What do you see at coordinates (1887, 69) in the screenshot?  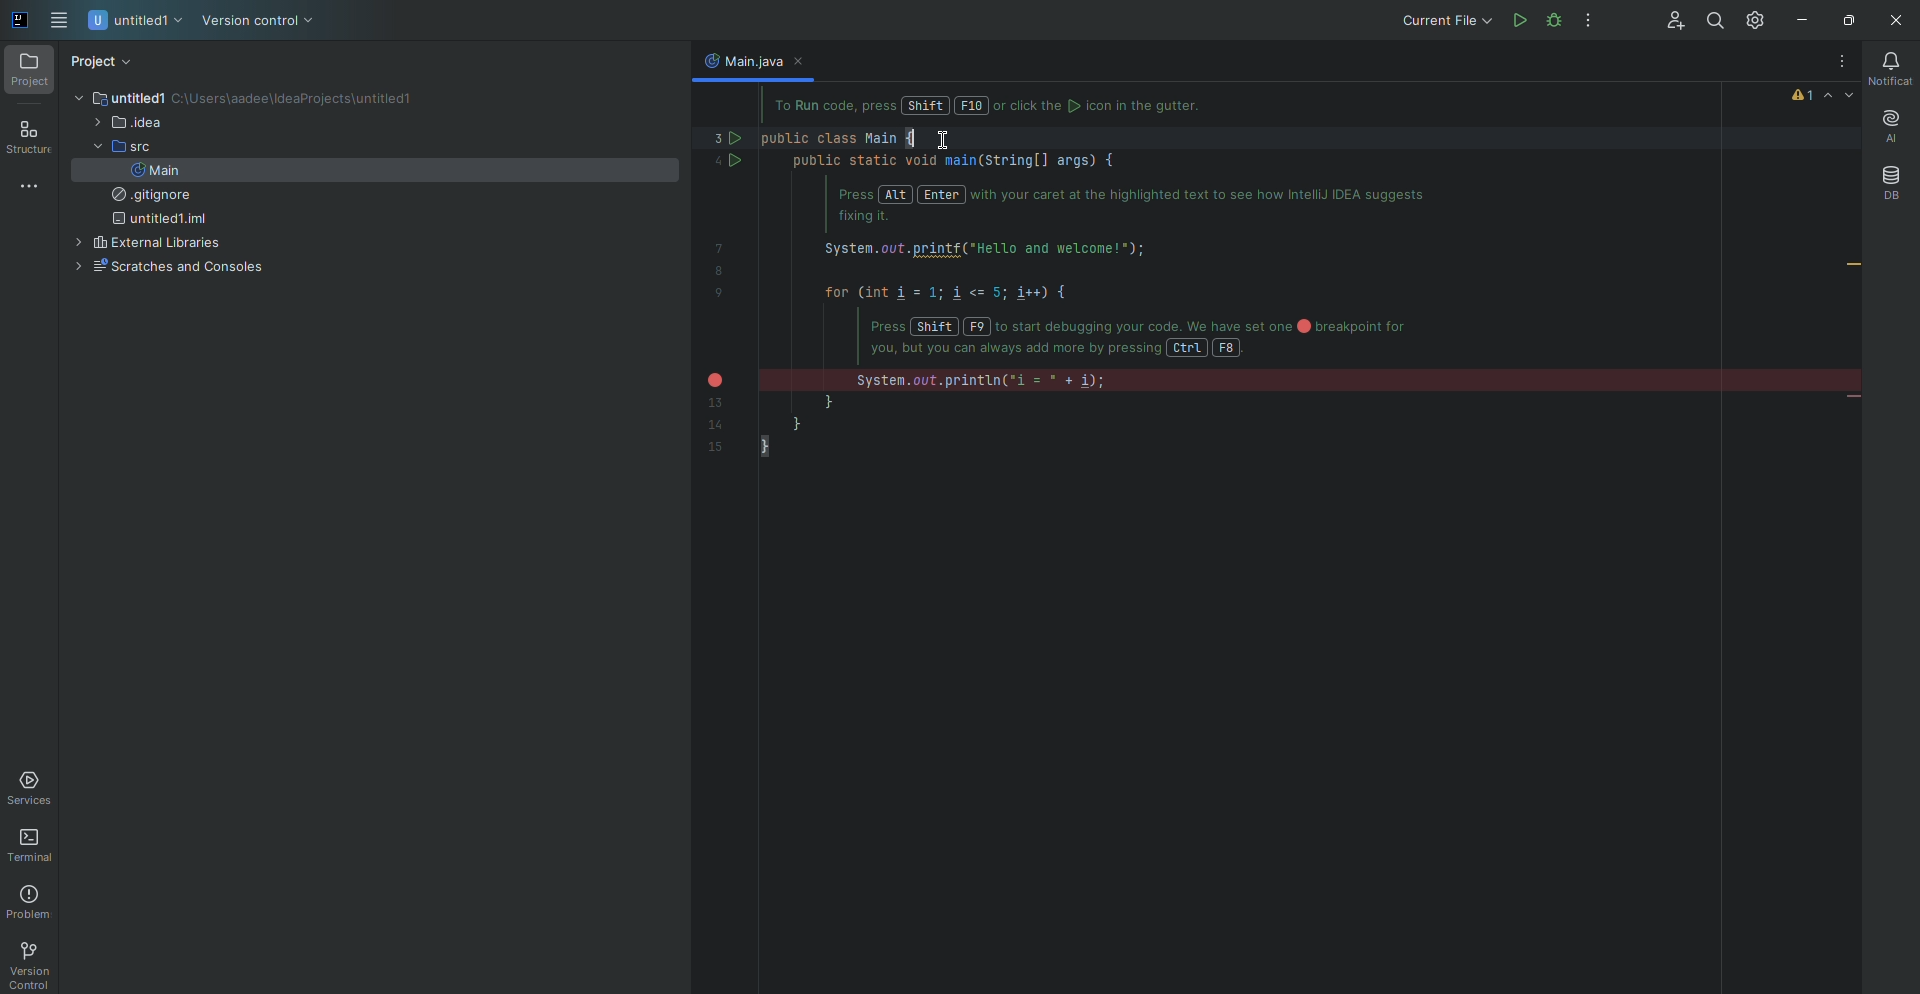 I see `Notifications` at bounding box center [1887, 69].